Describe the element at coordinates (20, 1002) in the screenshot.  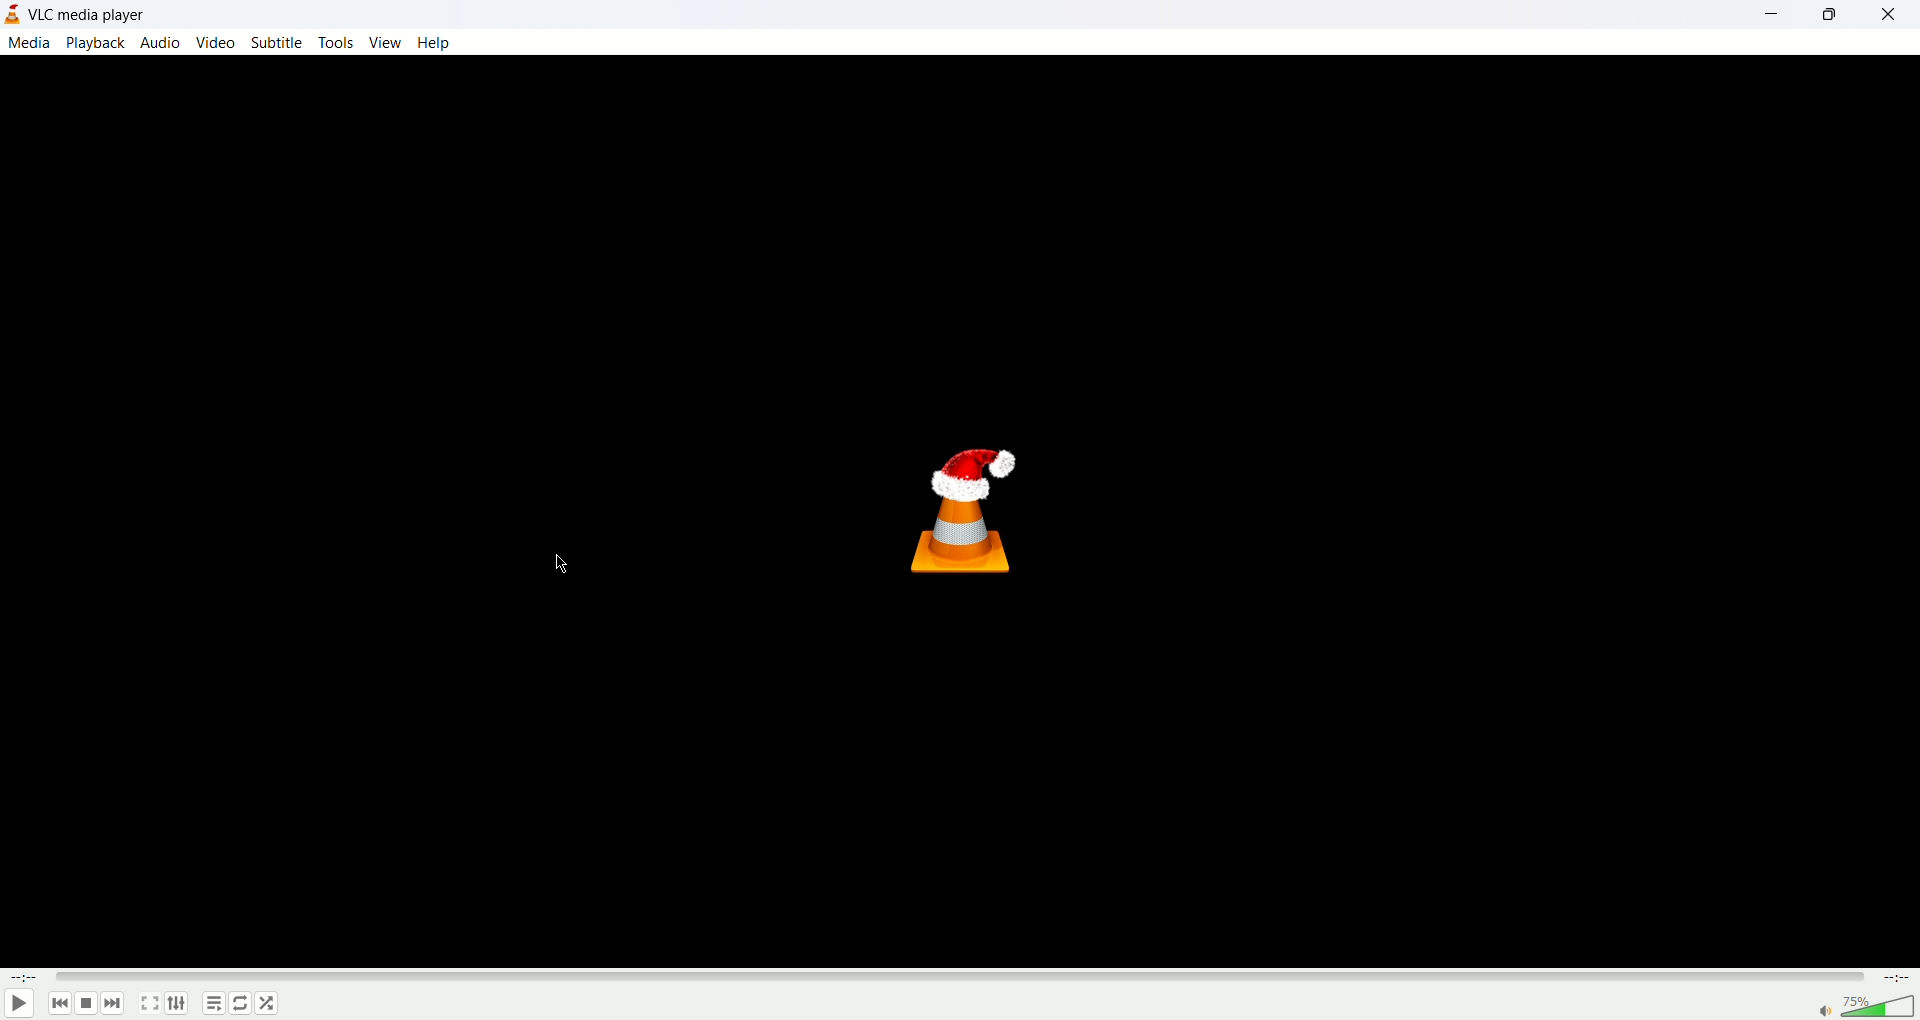
I see `play` at that location.